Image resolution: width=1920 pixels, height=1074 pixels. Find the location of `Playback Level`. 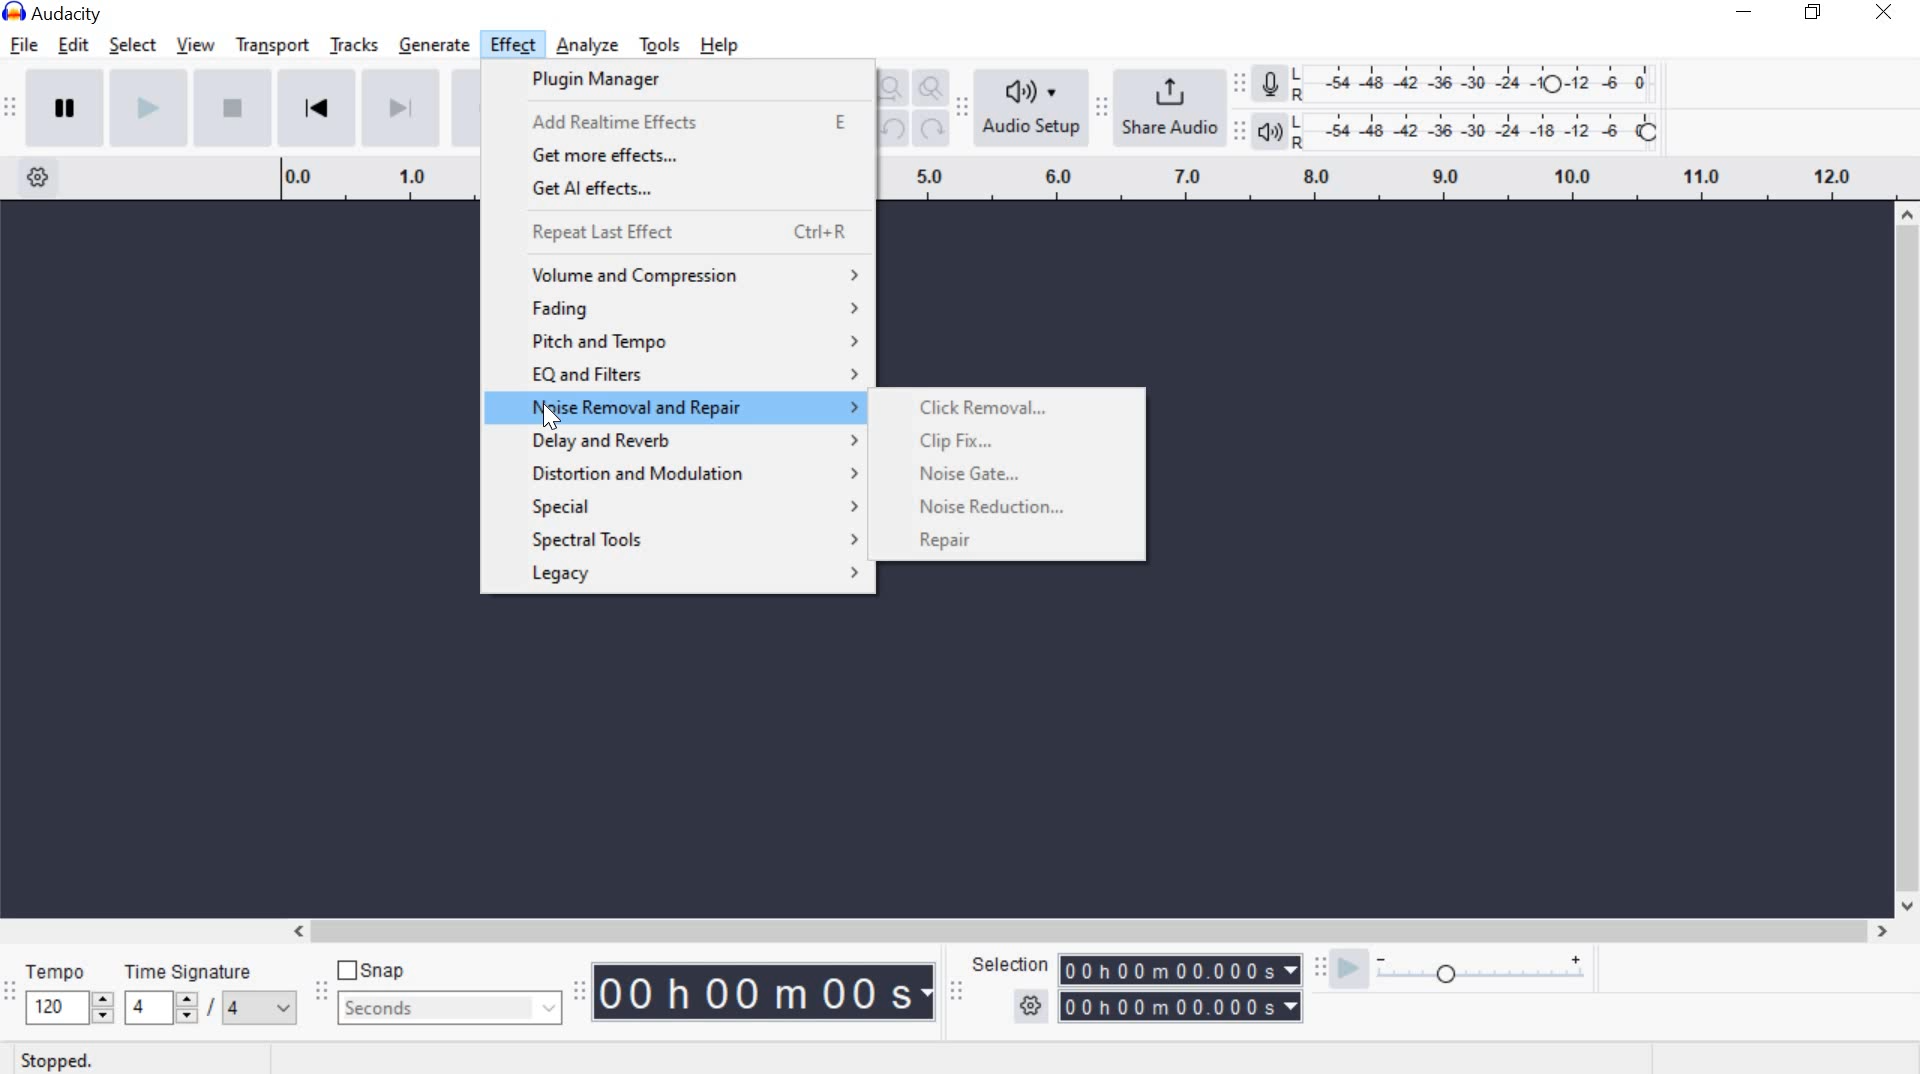

Playback Level is located at coordinates (1481, 128).